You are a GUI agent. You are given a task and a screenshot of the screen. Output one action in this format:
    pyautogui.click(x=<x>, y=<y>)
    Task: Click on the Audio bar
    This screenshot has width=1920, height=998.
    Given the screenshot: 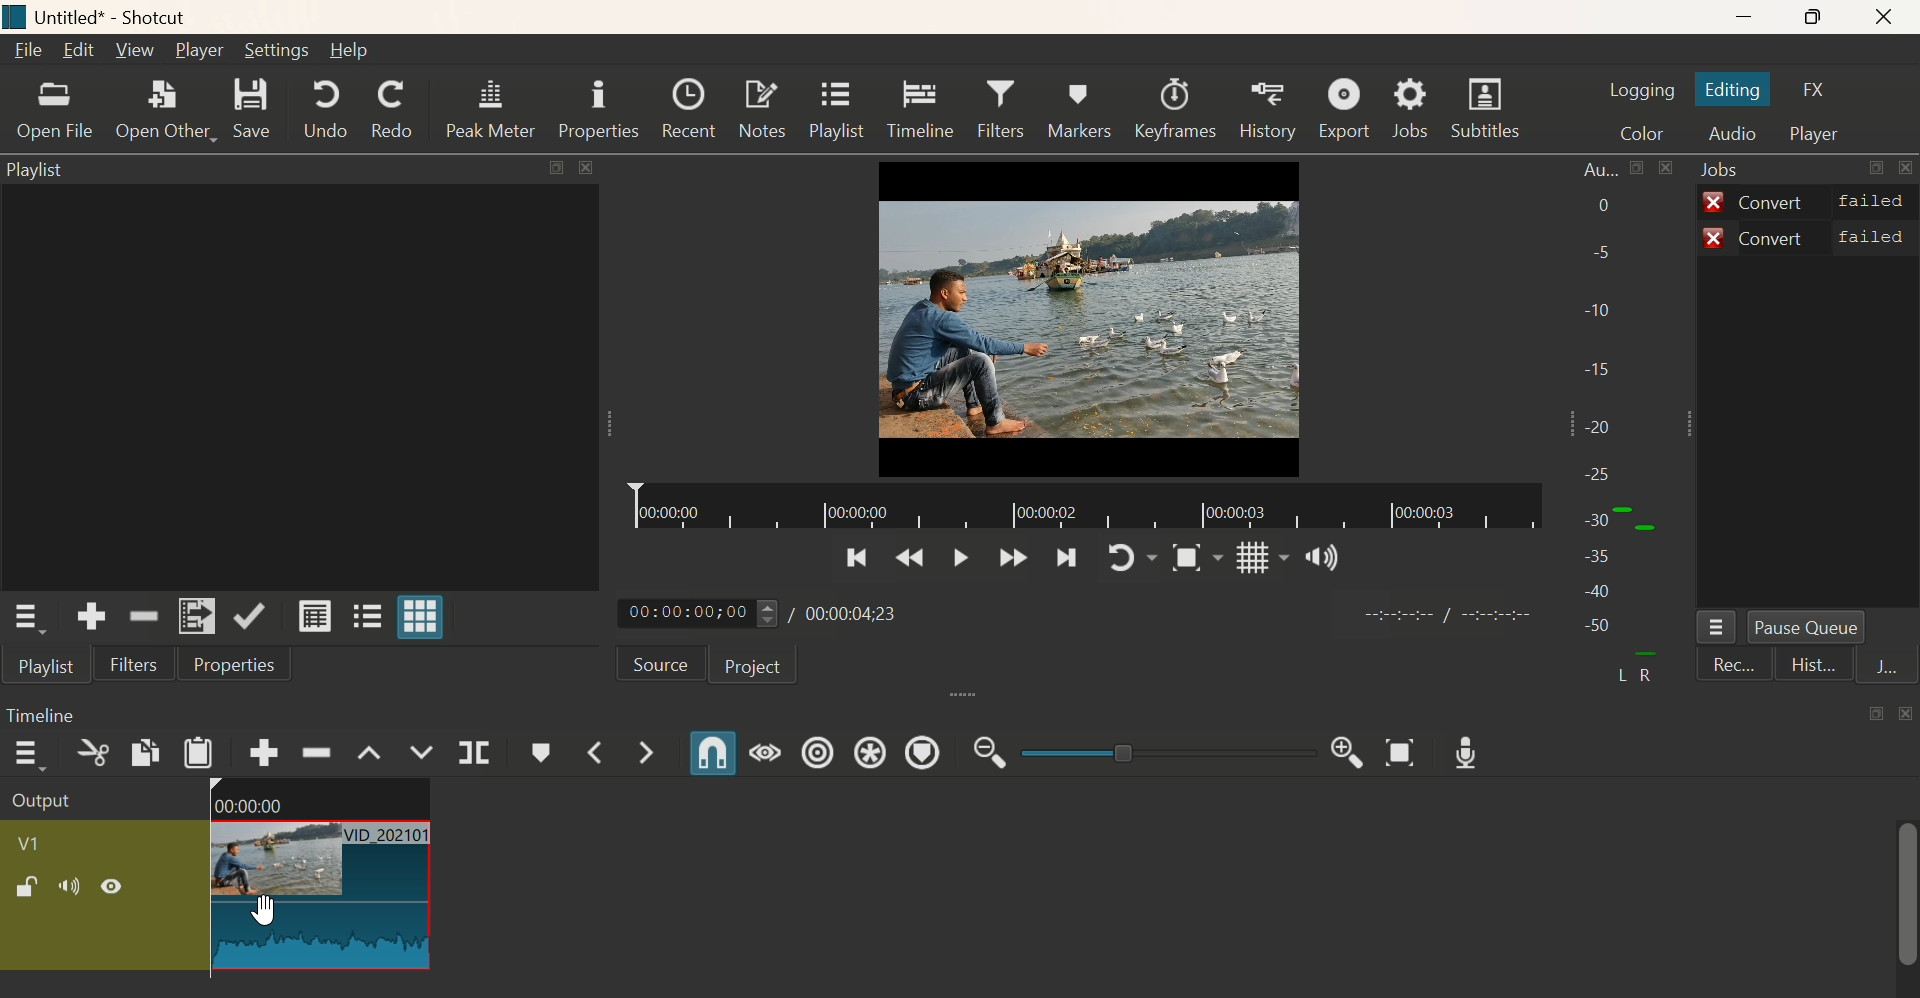 What is the action you would take?
    pyautogui.click(x=1626, y=425)
    